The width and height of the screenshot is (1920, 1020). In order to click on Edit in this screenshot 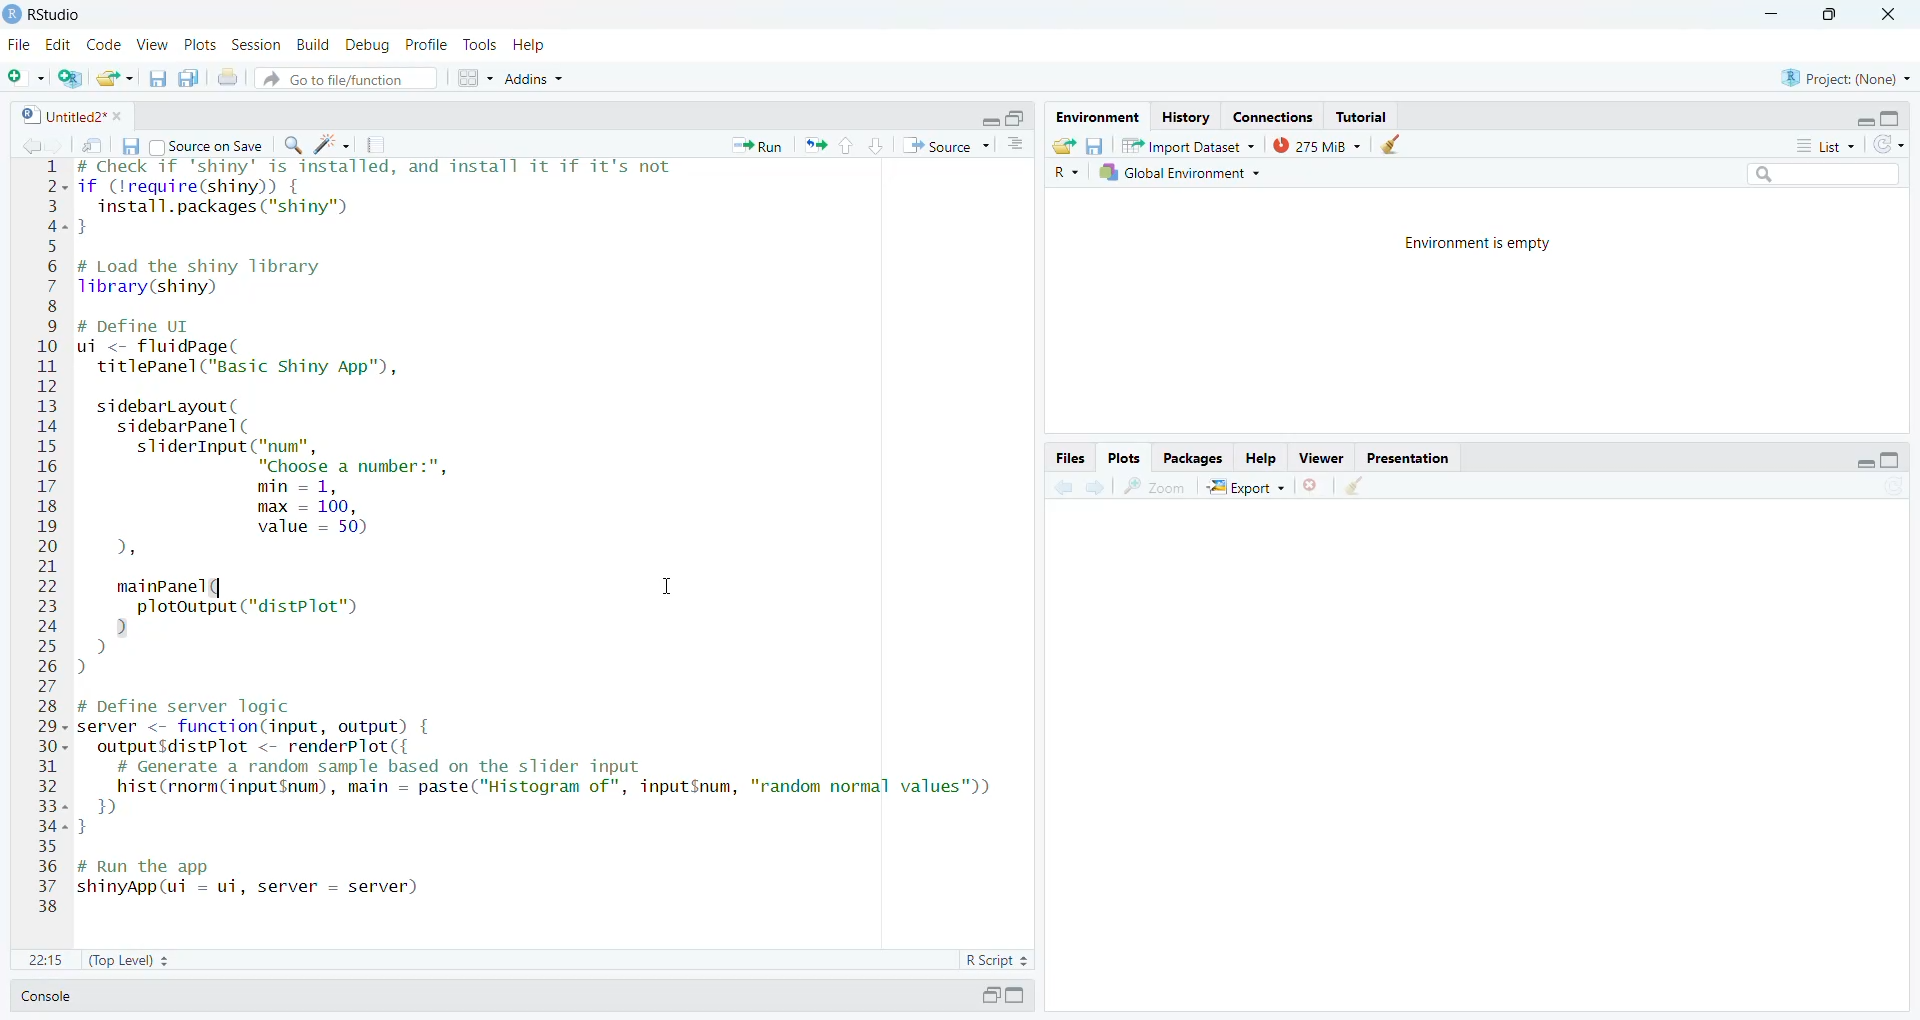, I will do `click(59, 46)`.